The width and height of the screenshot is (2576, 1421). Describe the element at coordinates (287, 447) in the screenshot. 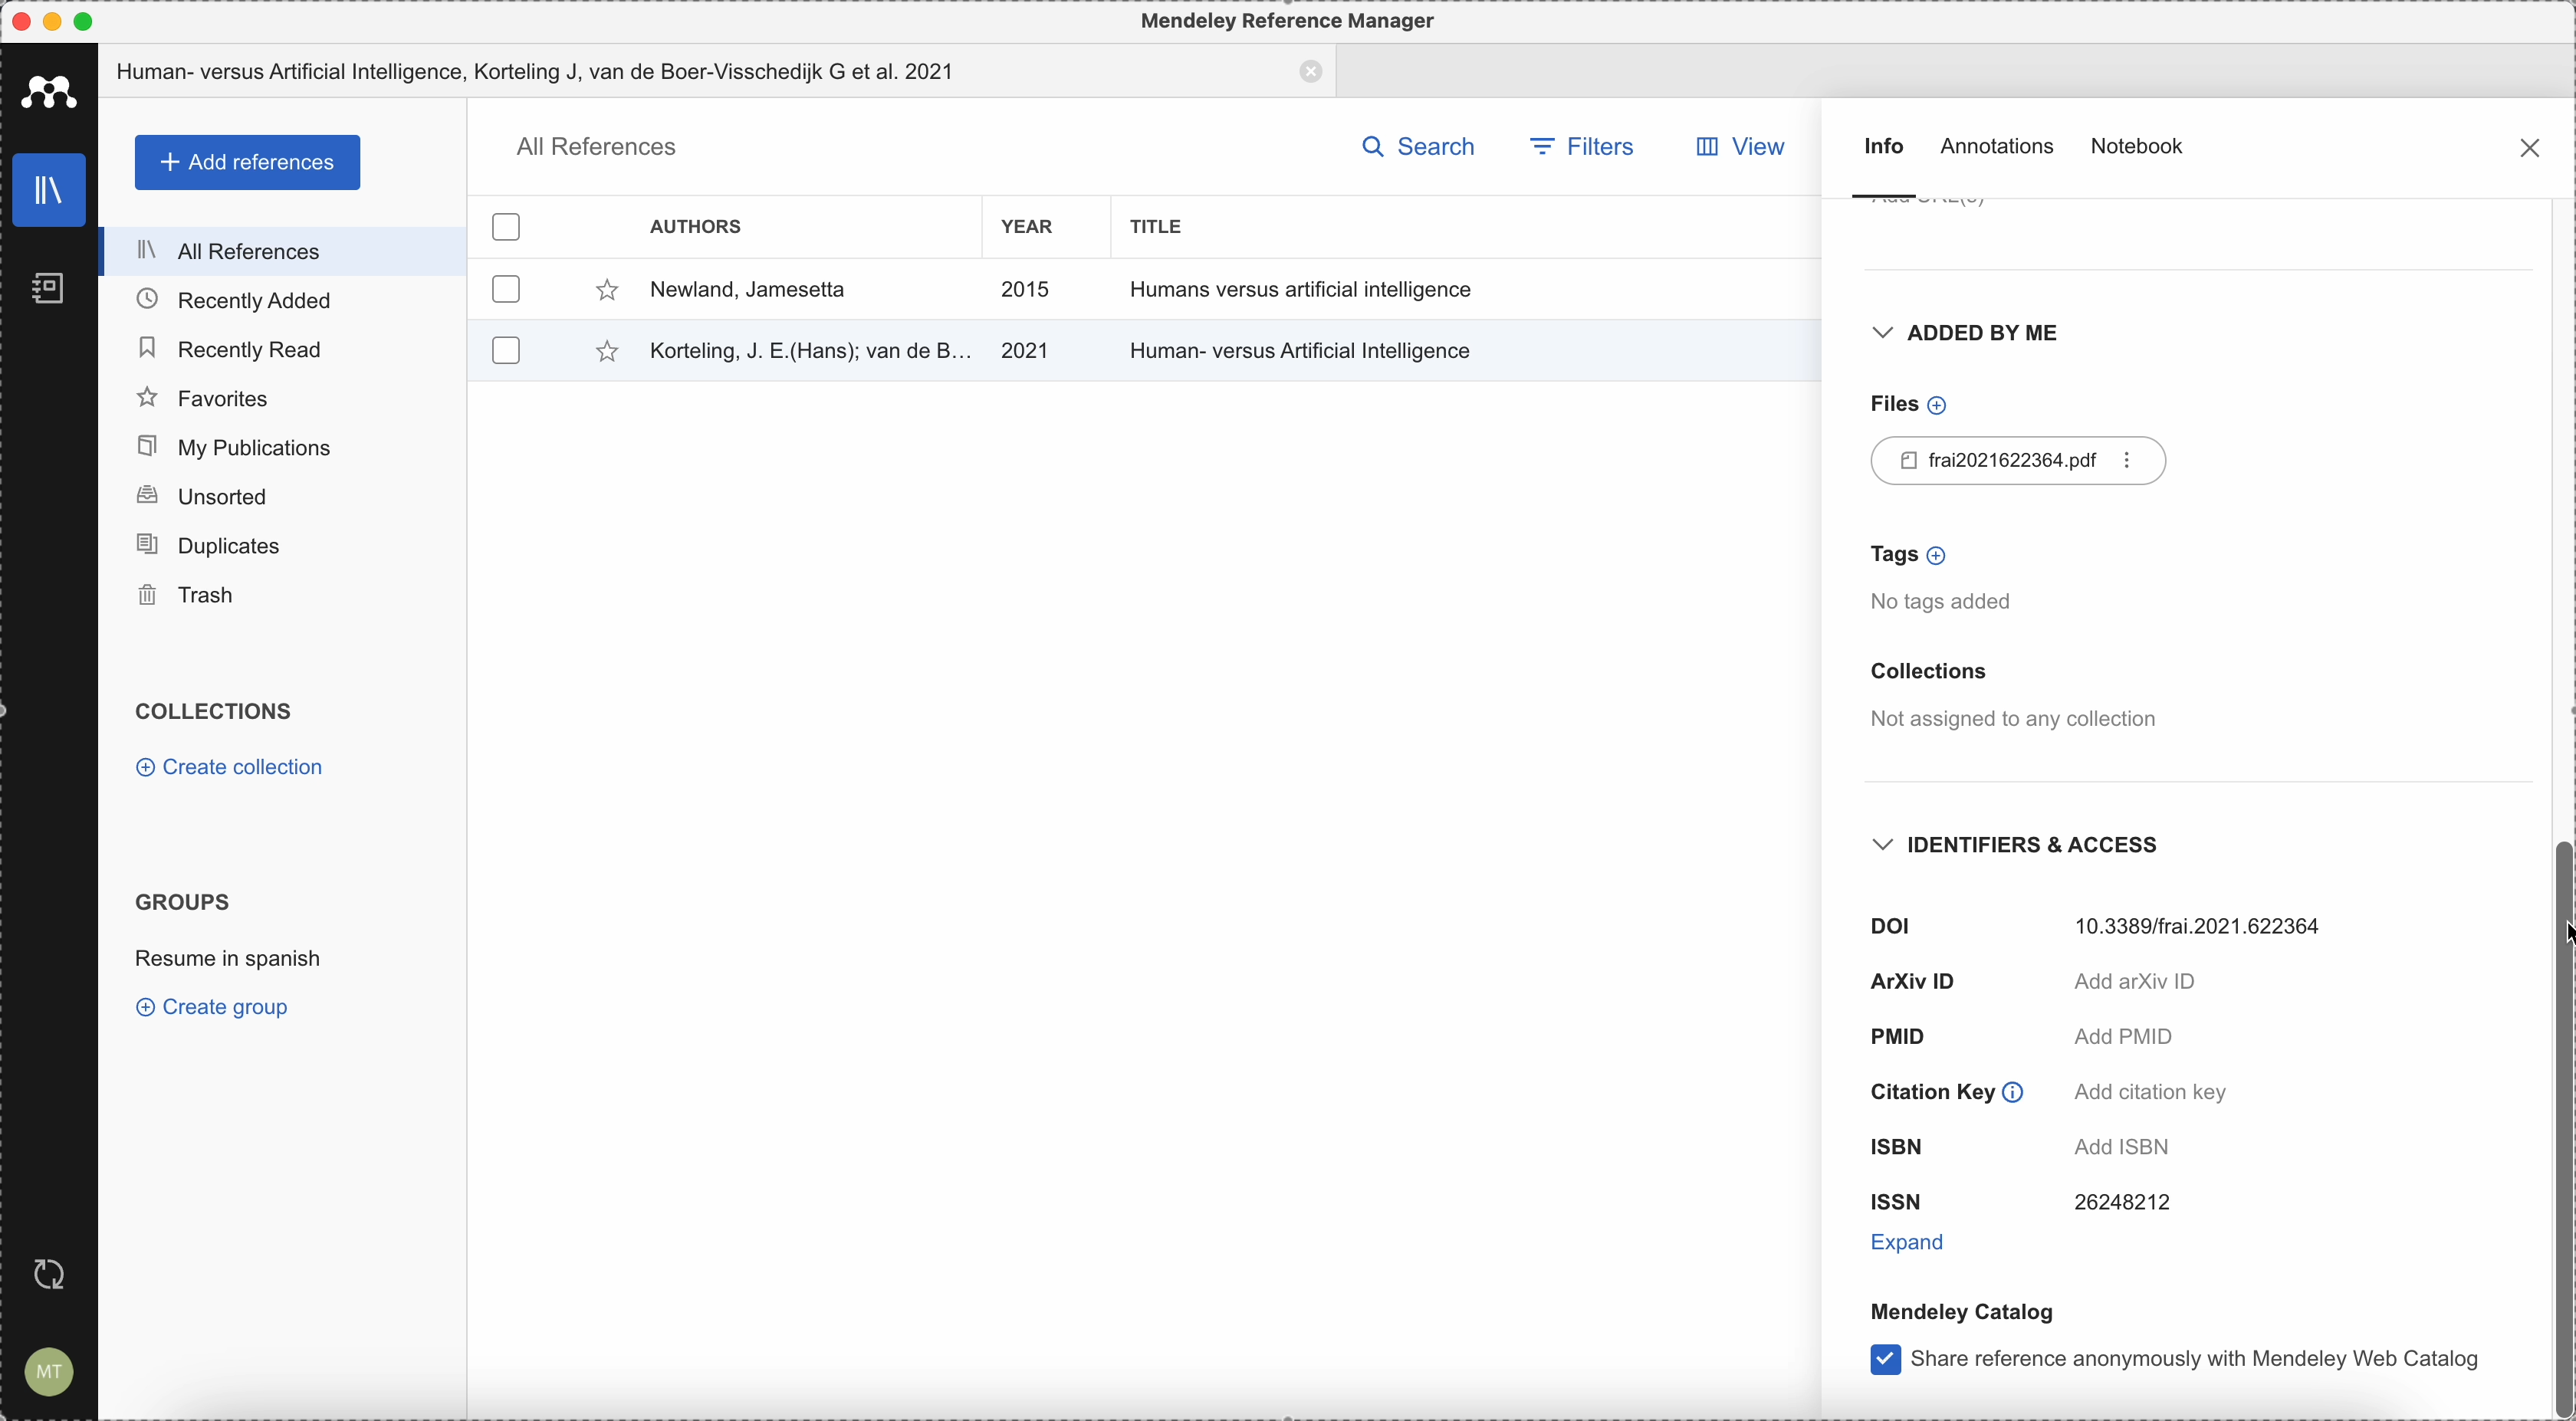

I see `my publications` at that location.